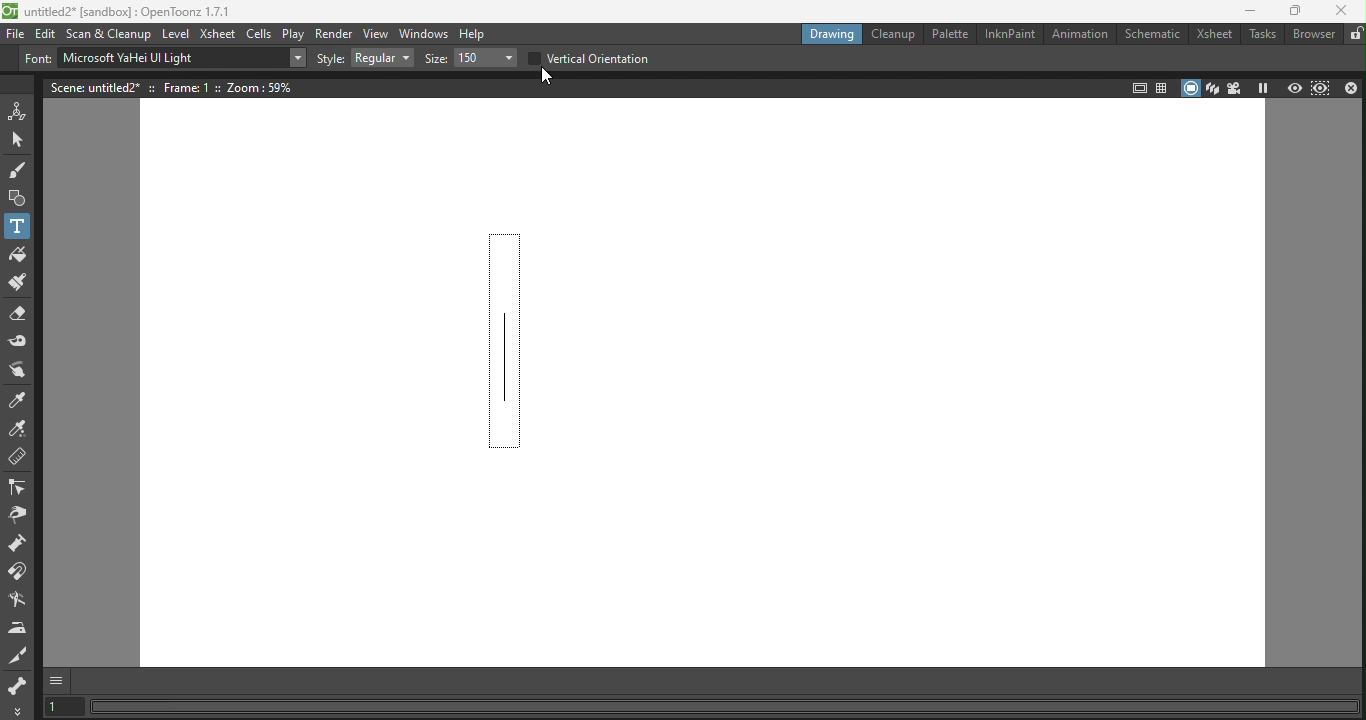 This screenshot has height=720, width=1366. Describe the element at coordinates (16, 654) in the screenshot. I see `Cutter tool` at that location.